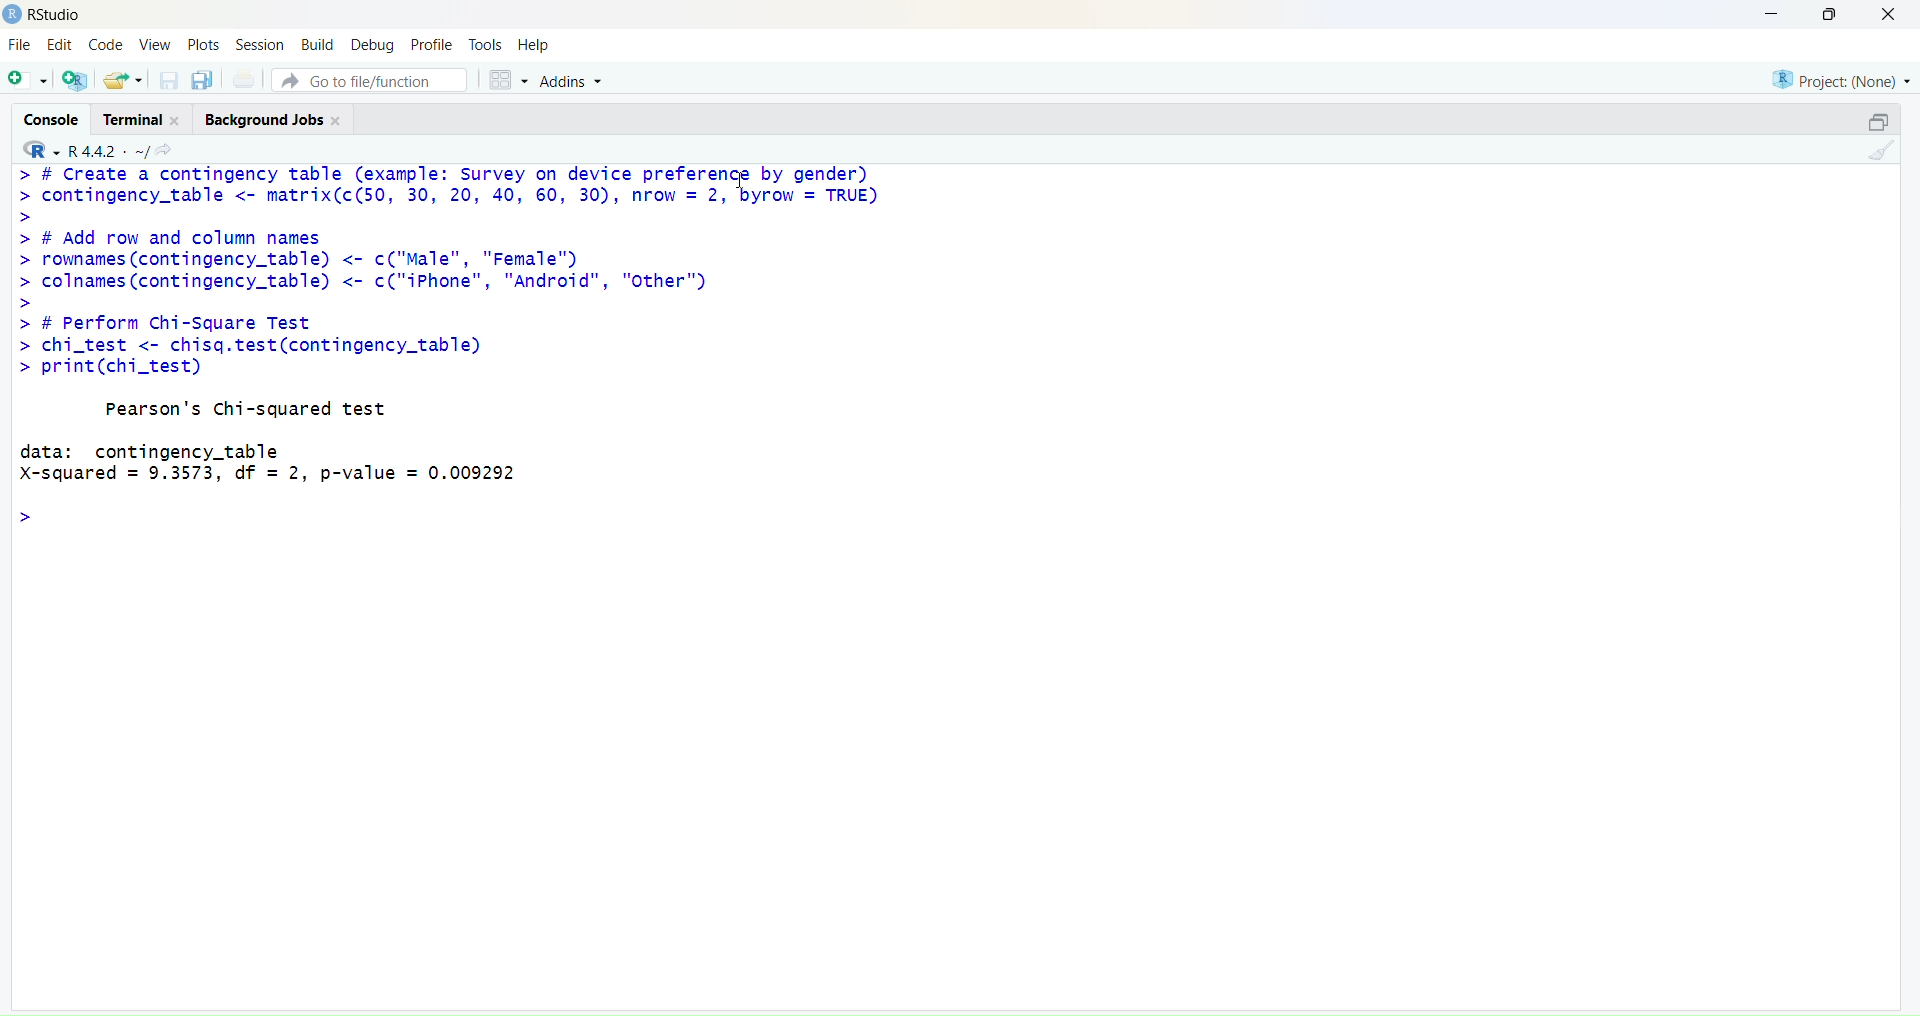  What do you see at coordinates (132, 120) in the screenshot?
I see `Terminal ` at bounding box center [132, 120].